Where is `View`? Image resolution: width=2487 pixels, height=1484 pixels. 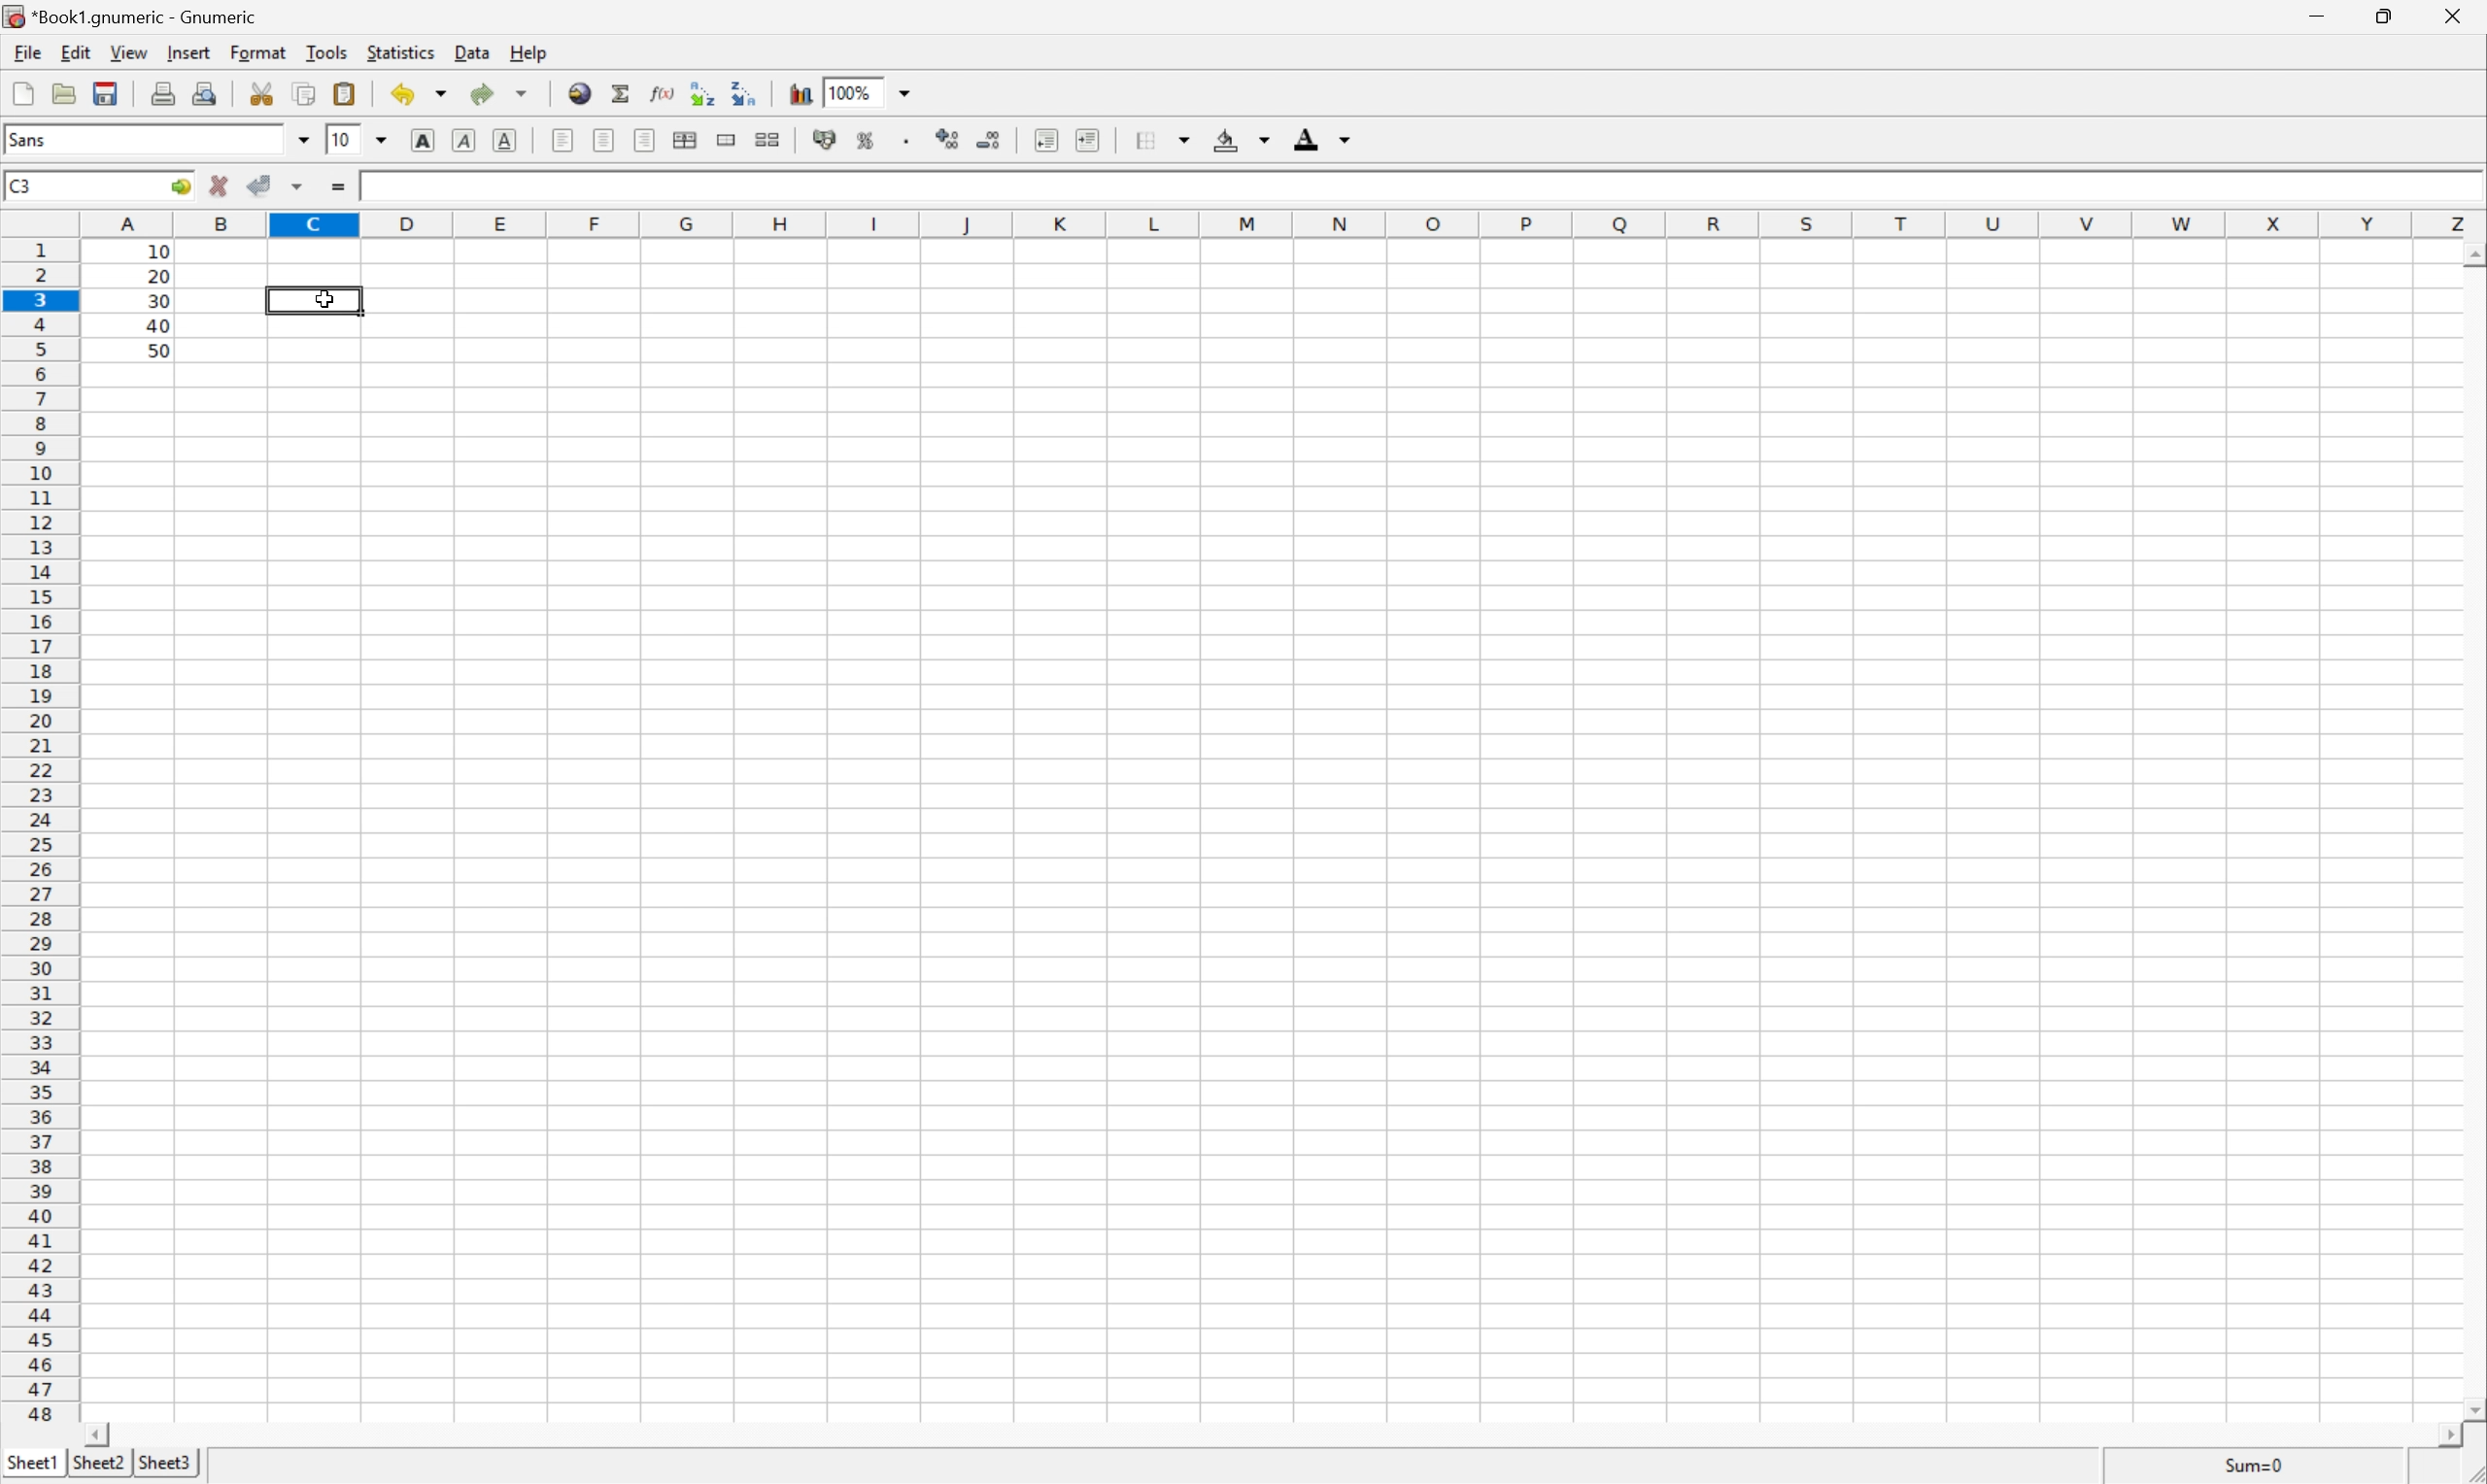
View is located at coordinates (131, 53).